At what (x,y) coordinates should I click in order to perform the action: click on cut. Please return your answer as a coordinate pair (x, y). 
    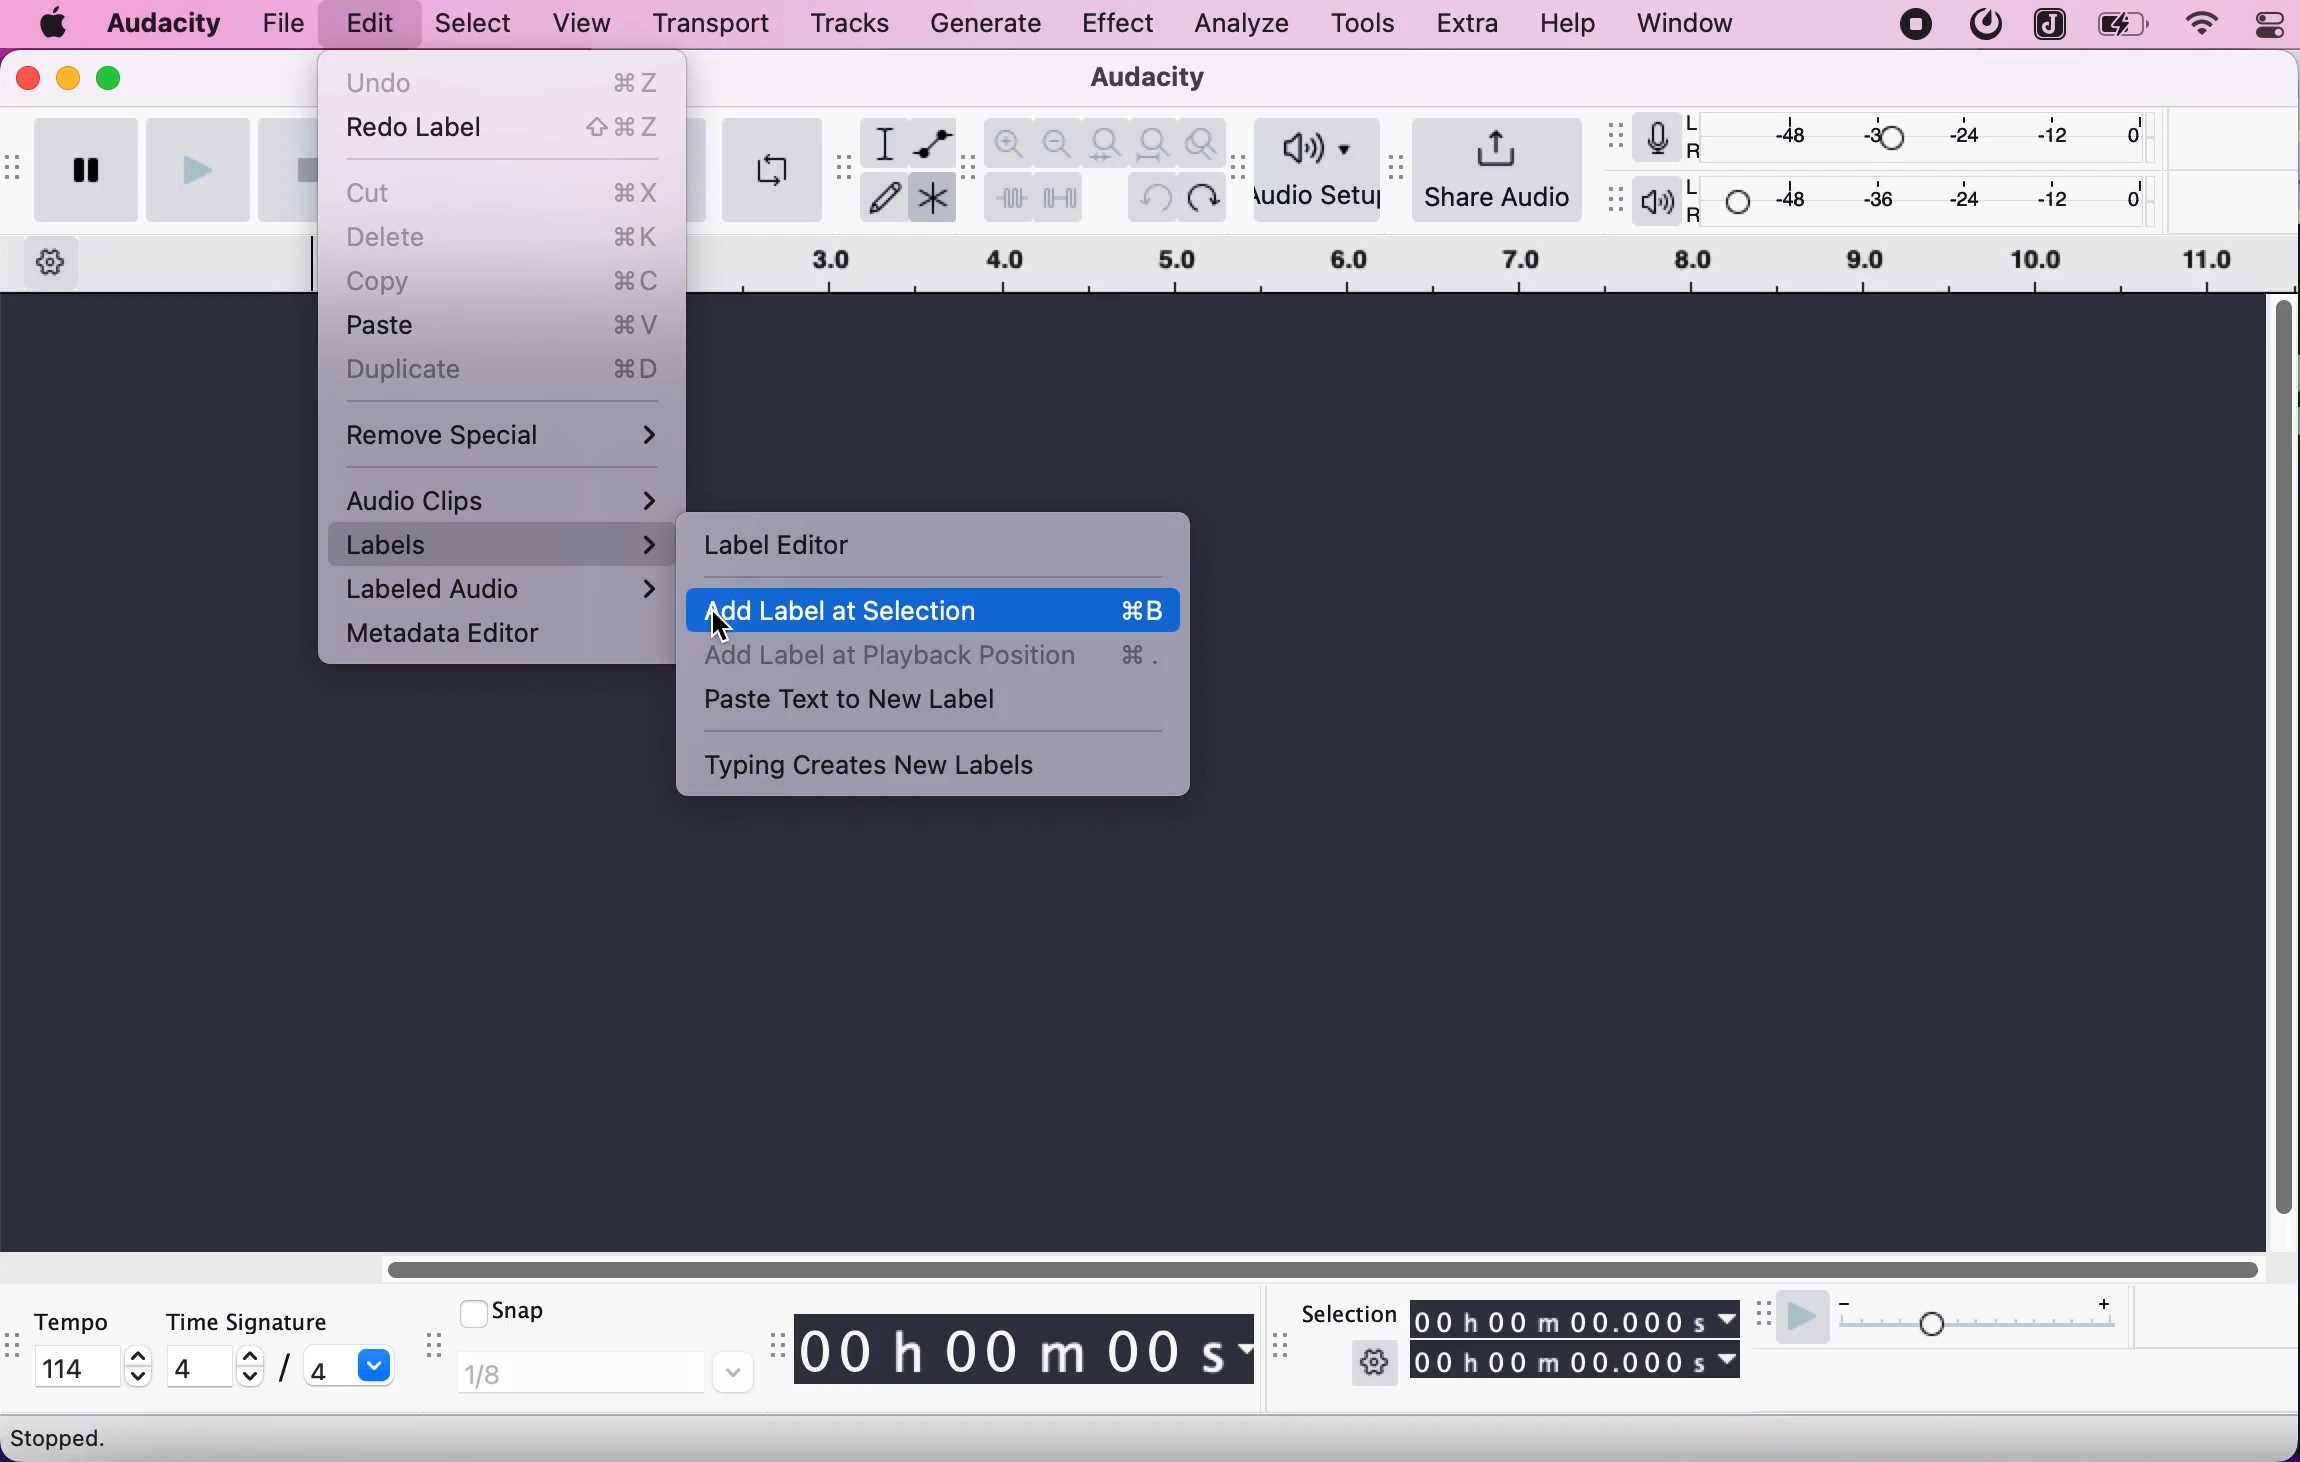
    Looking at the image, I should click on (507, 190).